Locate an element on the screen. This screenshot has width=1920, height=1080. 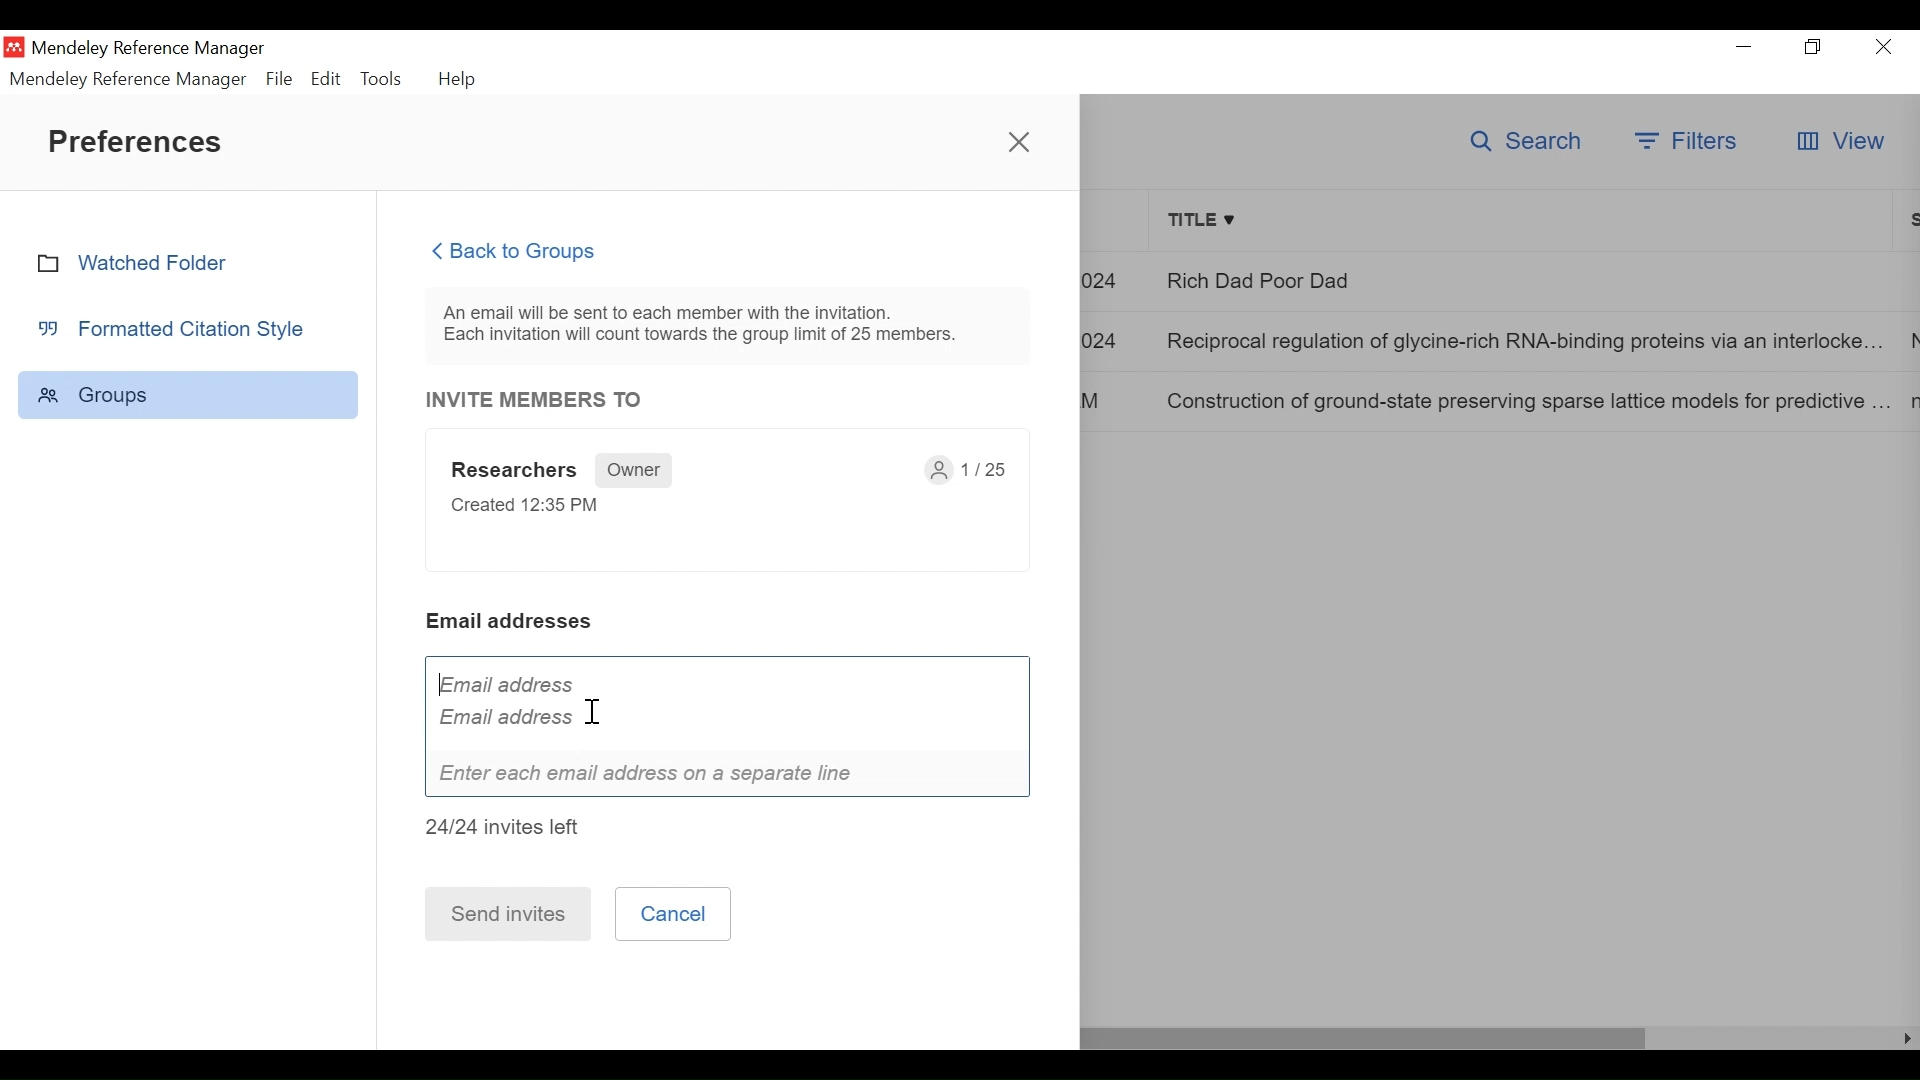
Researchers is located at coordinates (515, 472).